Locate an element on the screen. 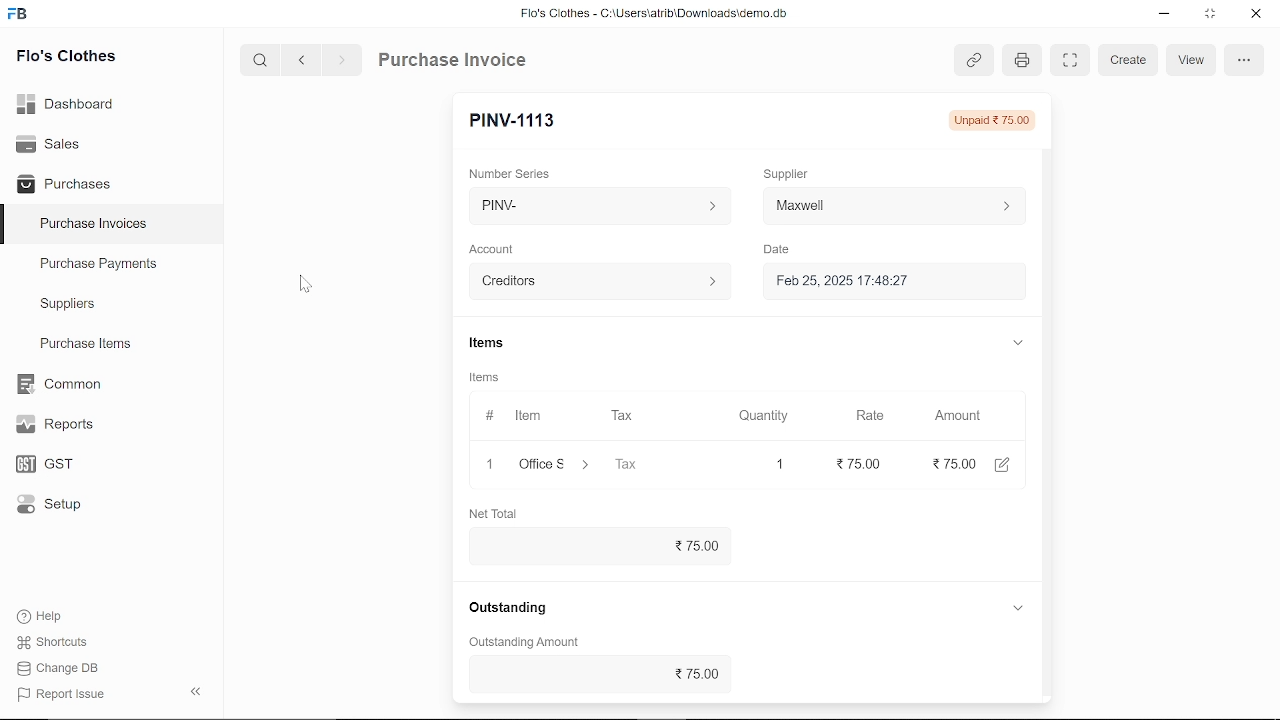 This screenshot has width=1280, height=720. Create is located at coordinates (1128, 61).